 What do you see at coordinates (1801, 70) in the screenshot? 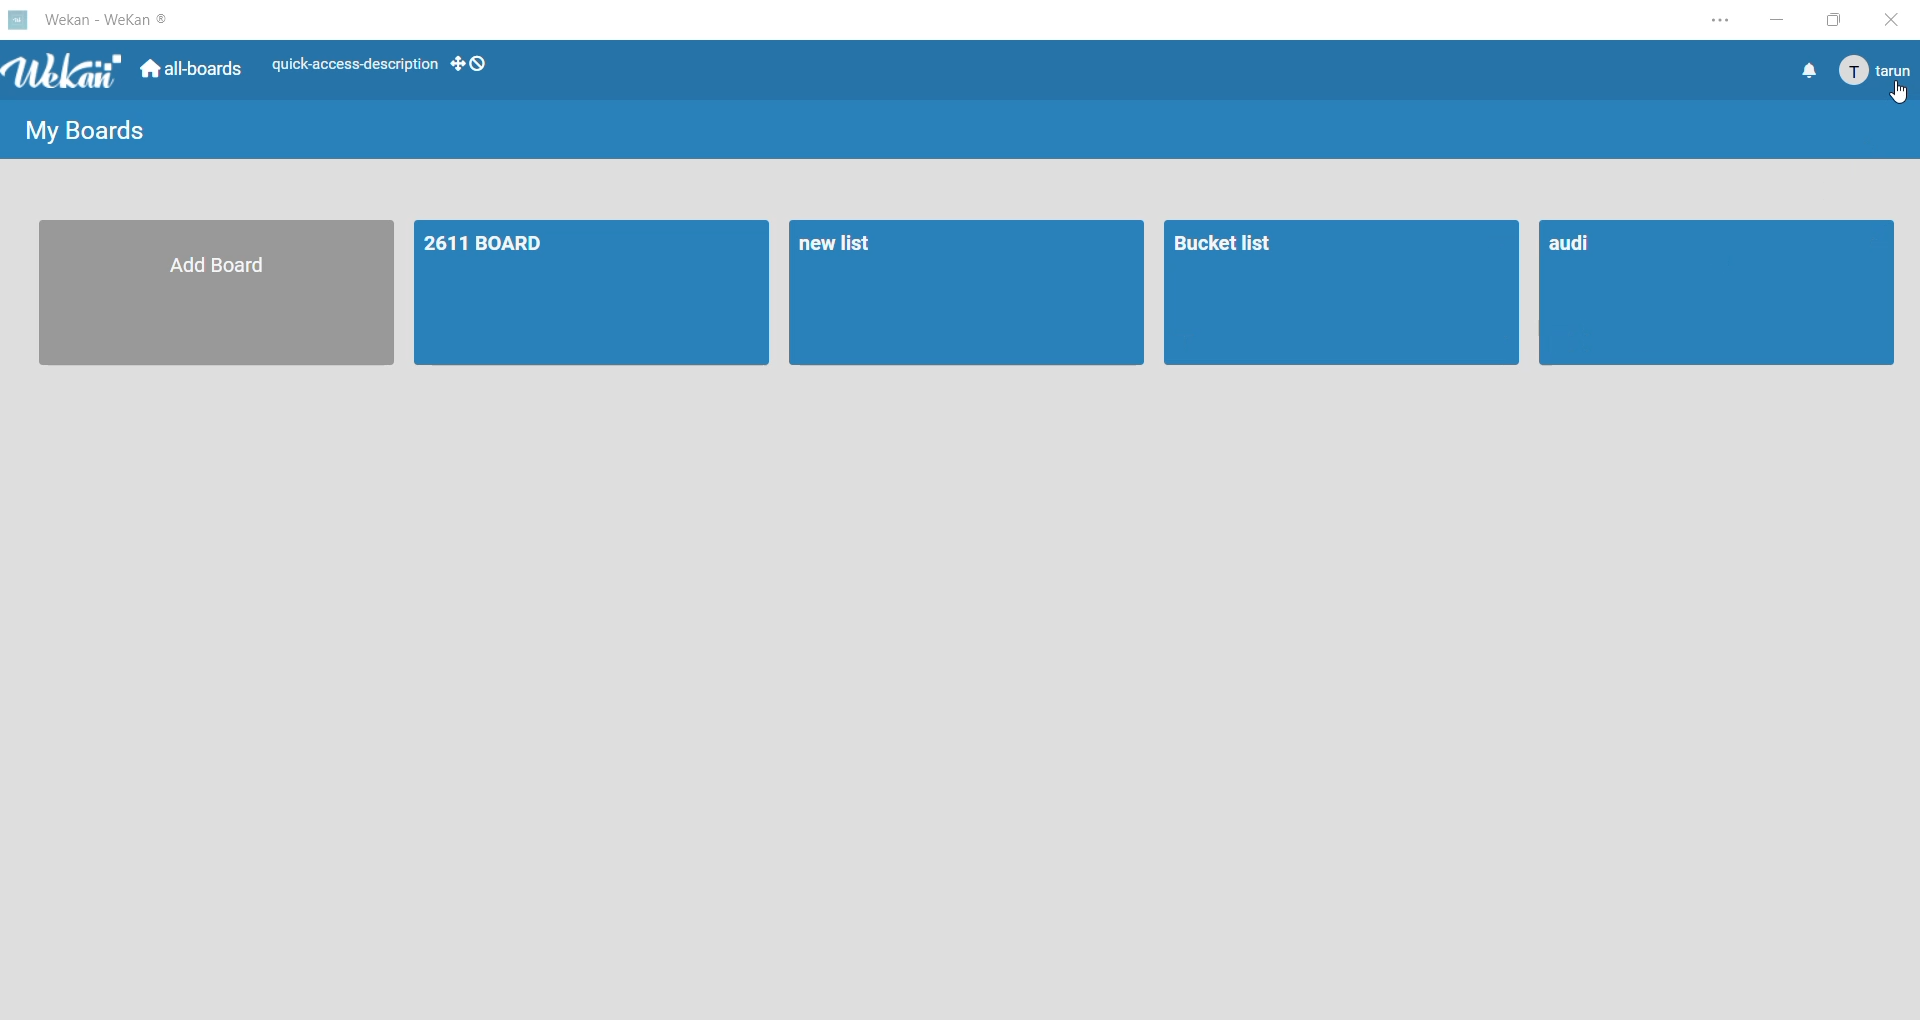
I see `notifications` at bounding box center [1801, 70].